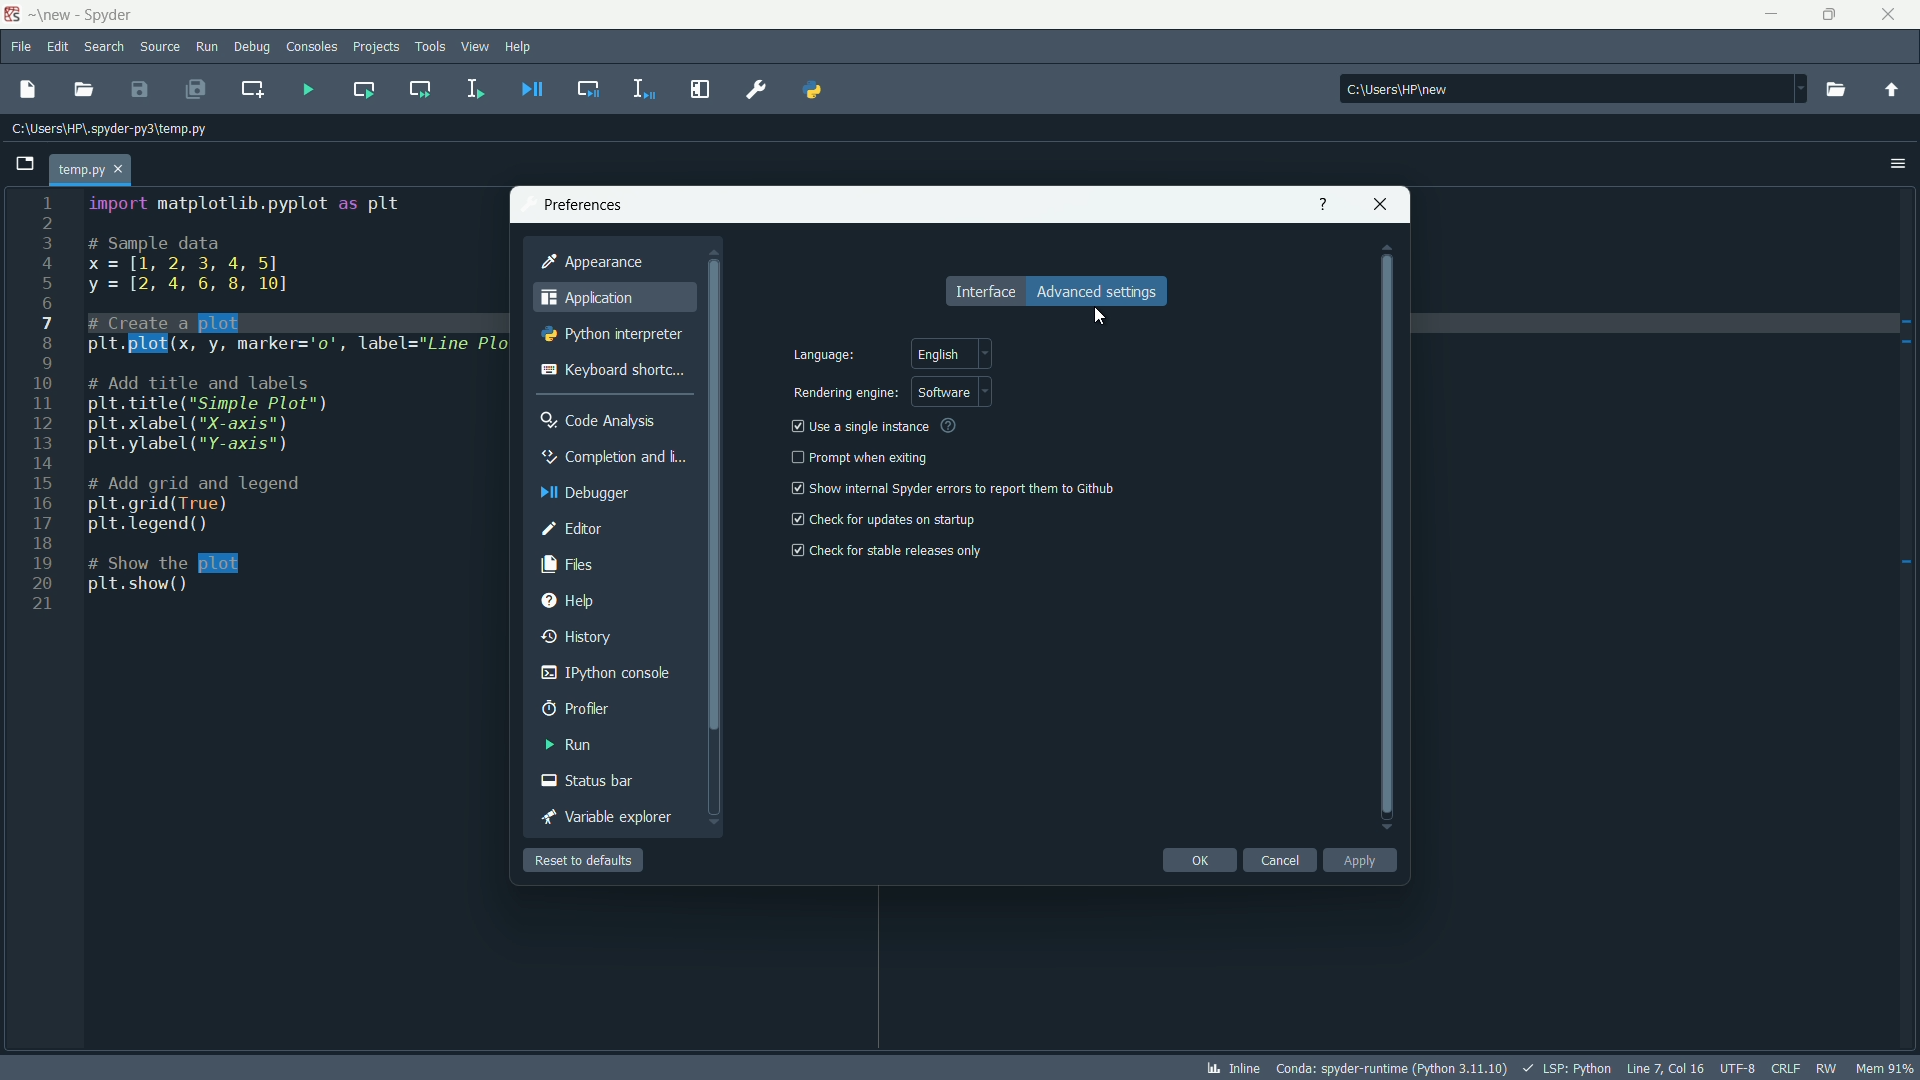 This screenshot has width=1920, height=1080. Describe the element at coordinates (307, 92) in the screenshot. I see `run file` at that location.